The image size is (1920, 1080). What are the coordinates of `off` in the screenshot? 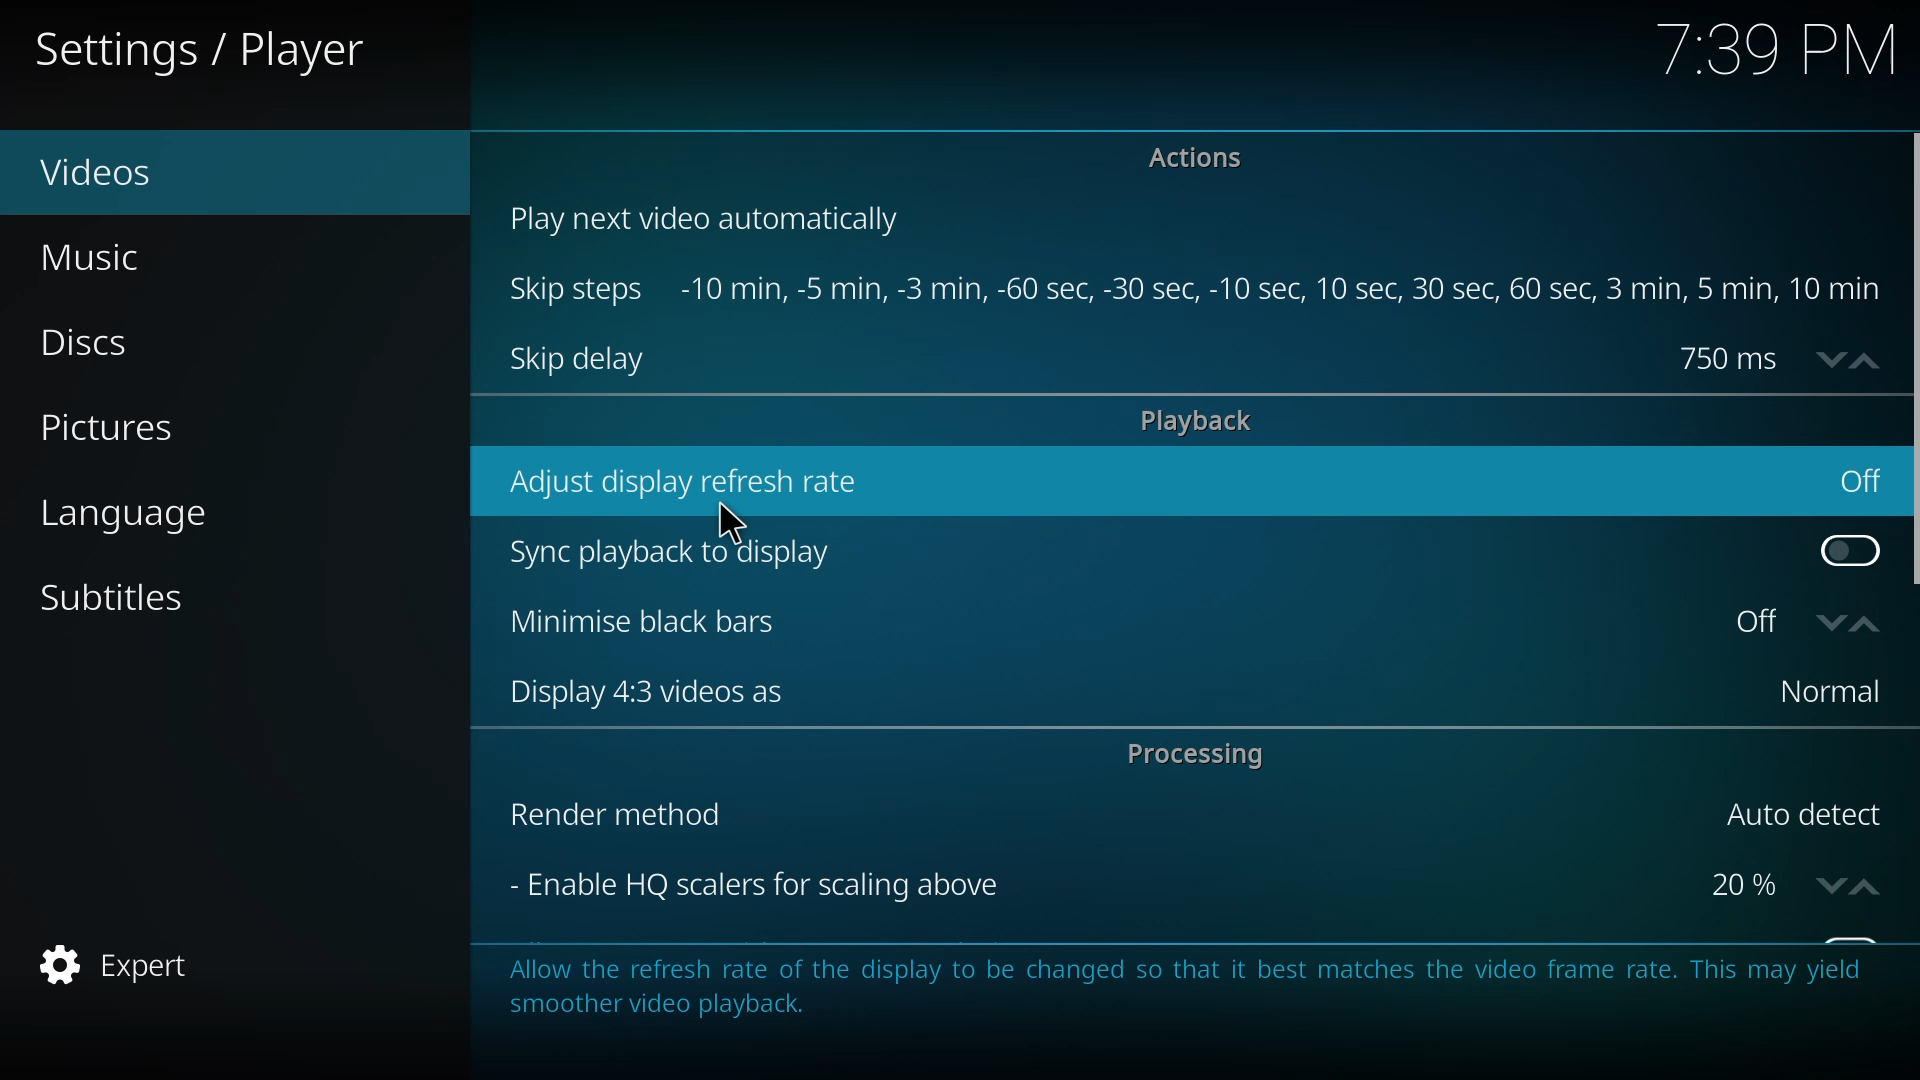 It's located at (1801, 621).